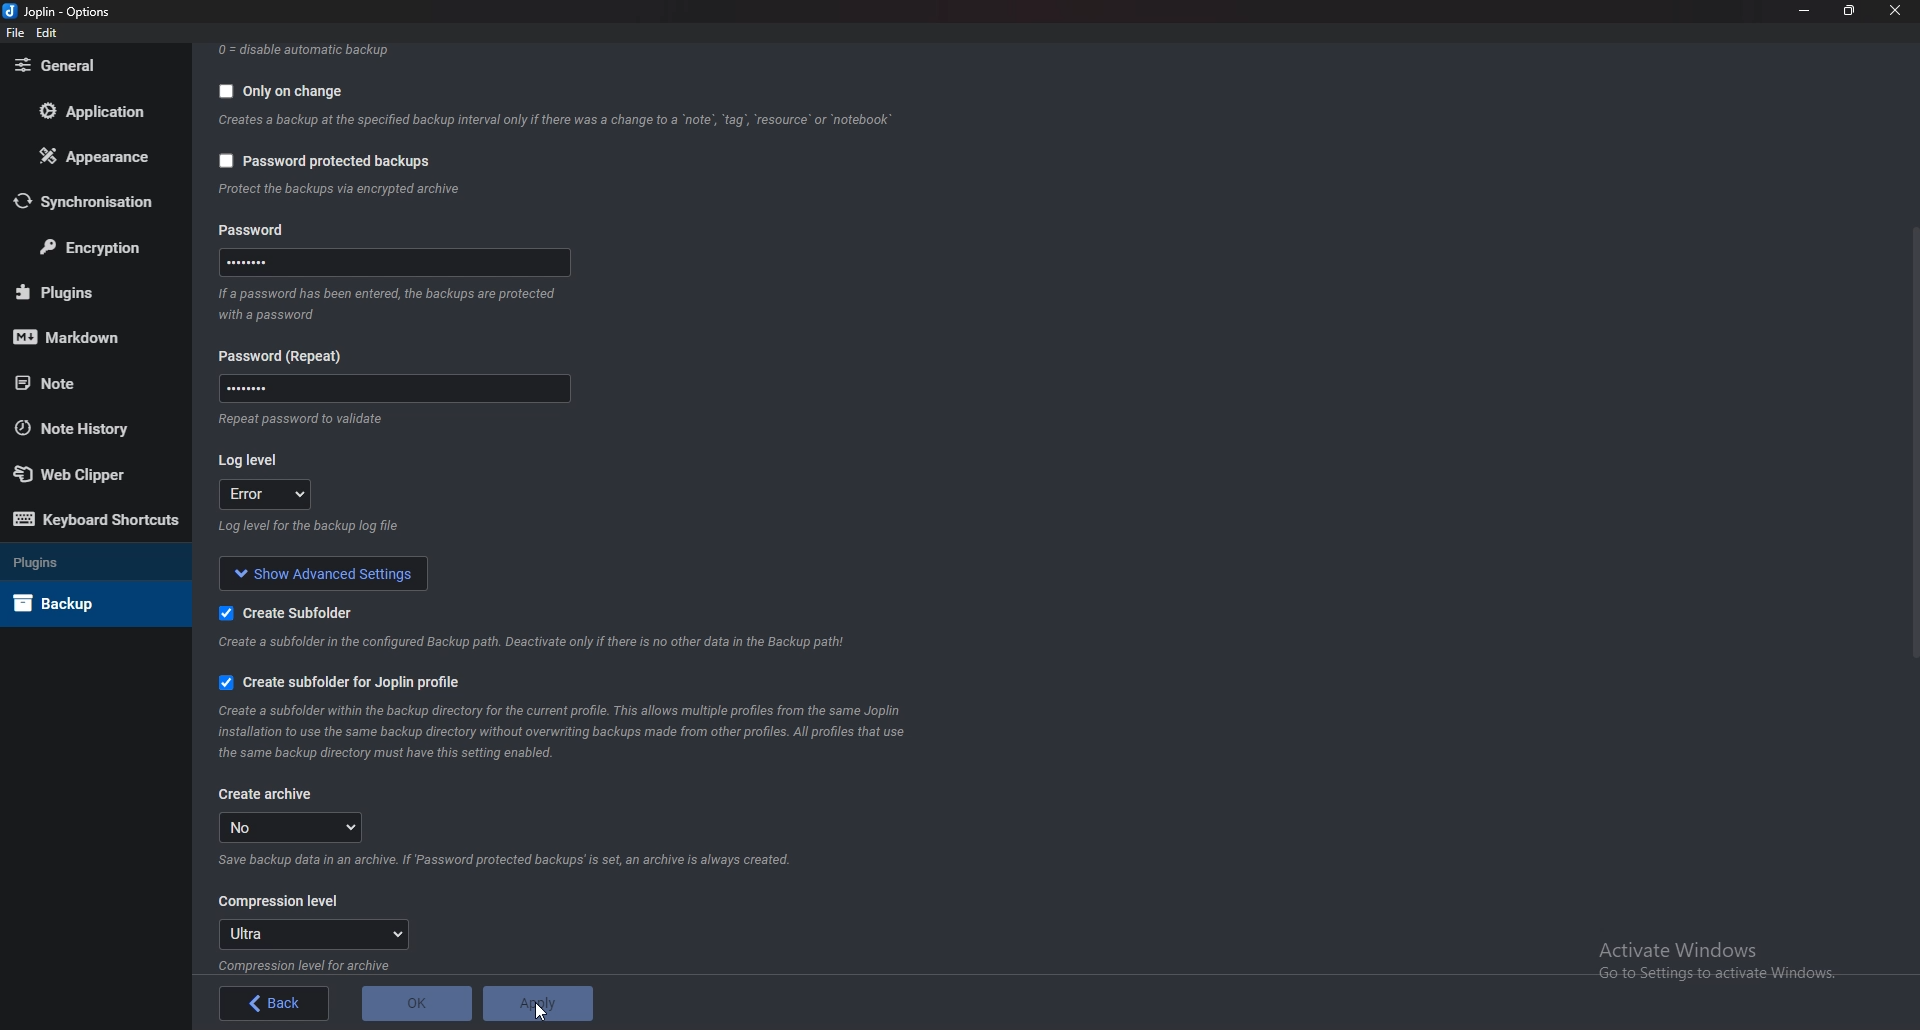 Image resolution: width=1920 pixels, height=1030 pixels. Describe the element at coordinates (95, 201) in the screenshot. I see `Synchronization` at that location.